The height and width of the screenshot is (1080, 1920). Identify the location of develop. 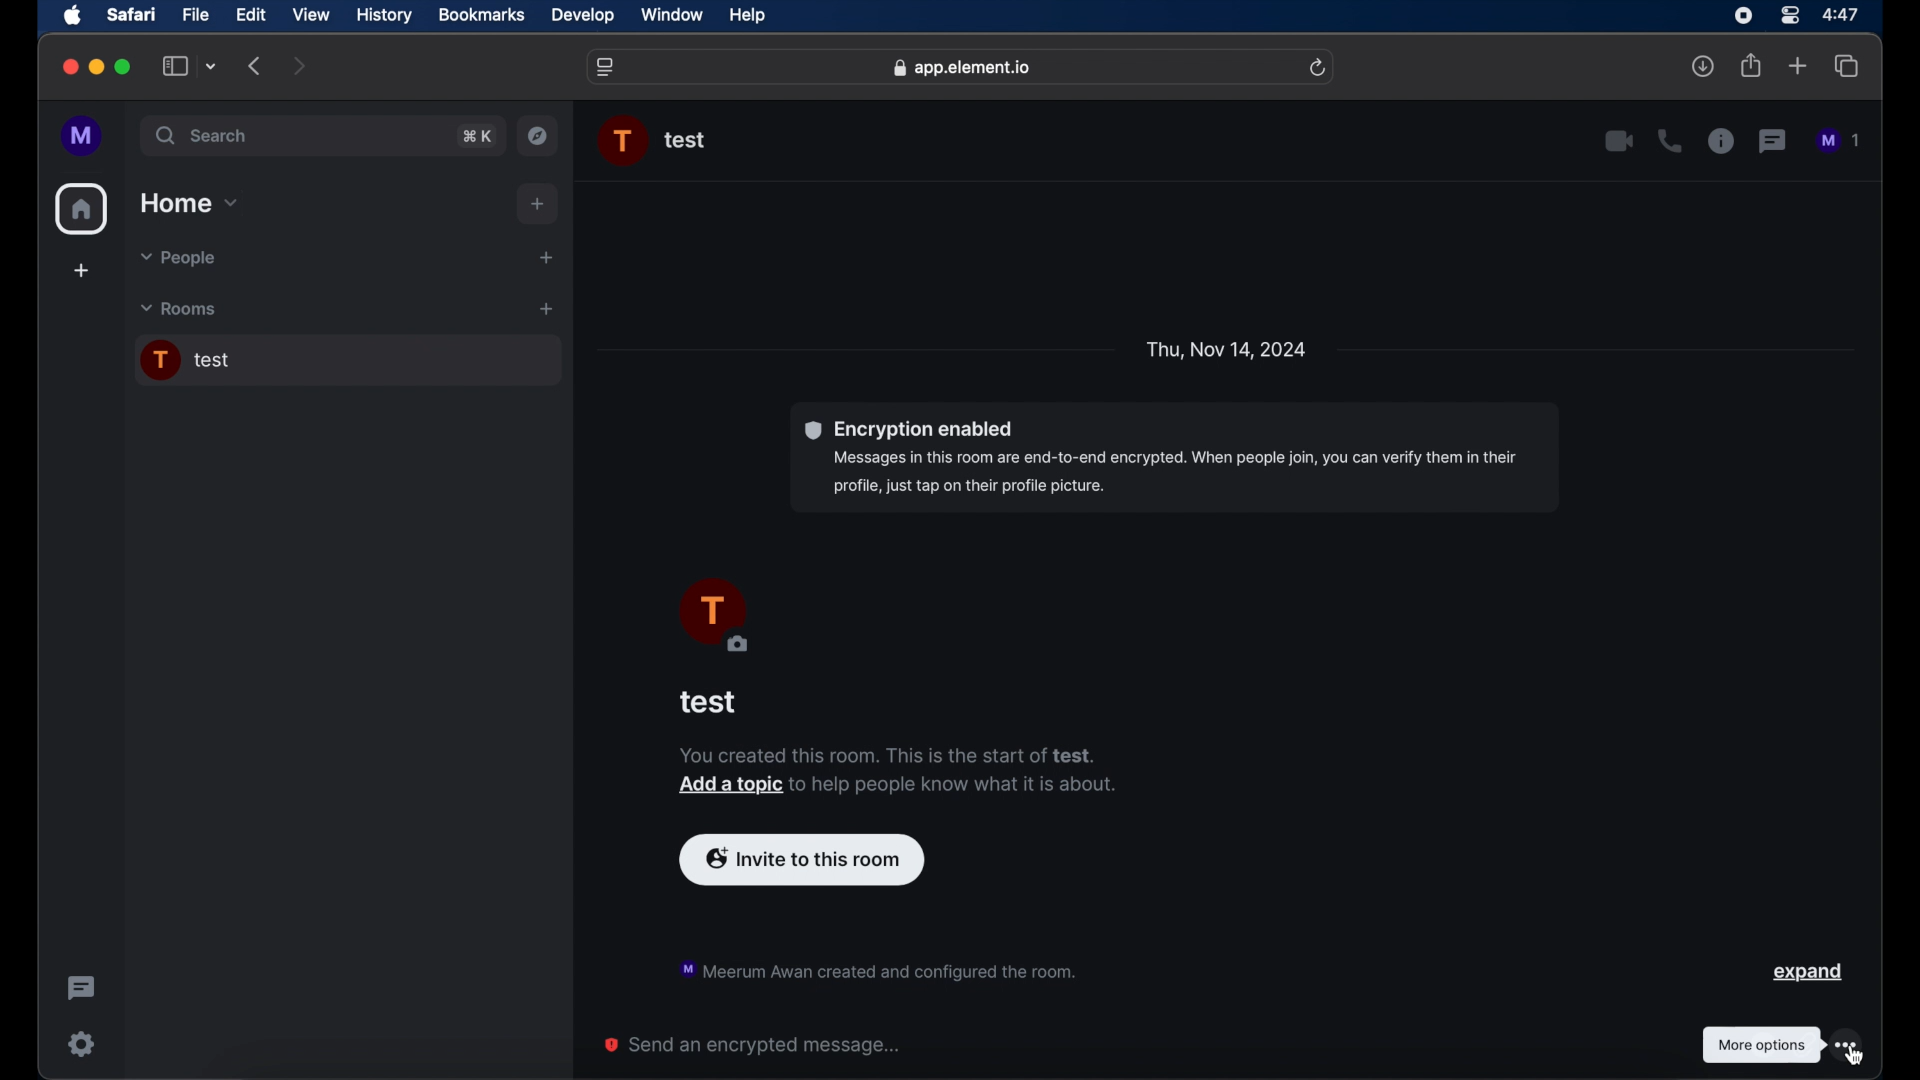
(583, 16).